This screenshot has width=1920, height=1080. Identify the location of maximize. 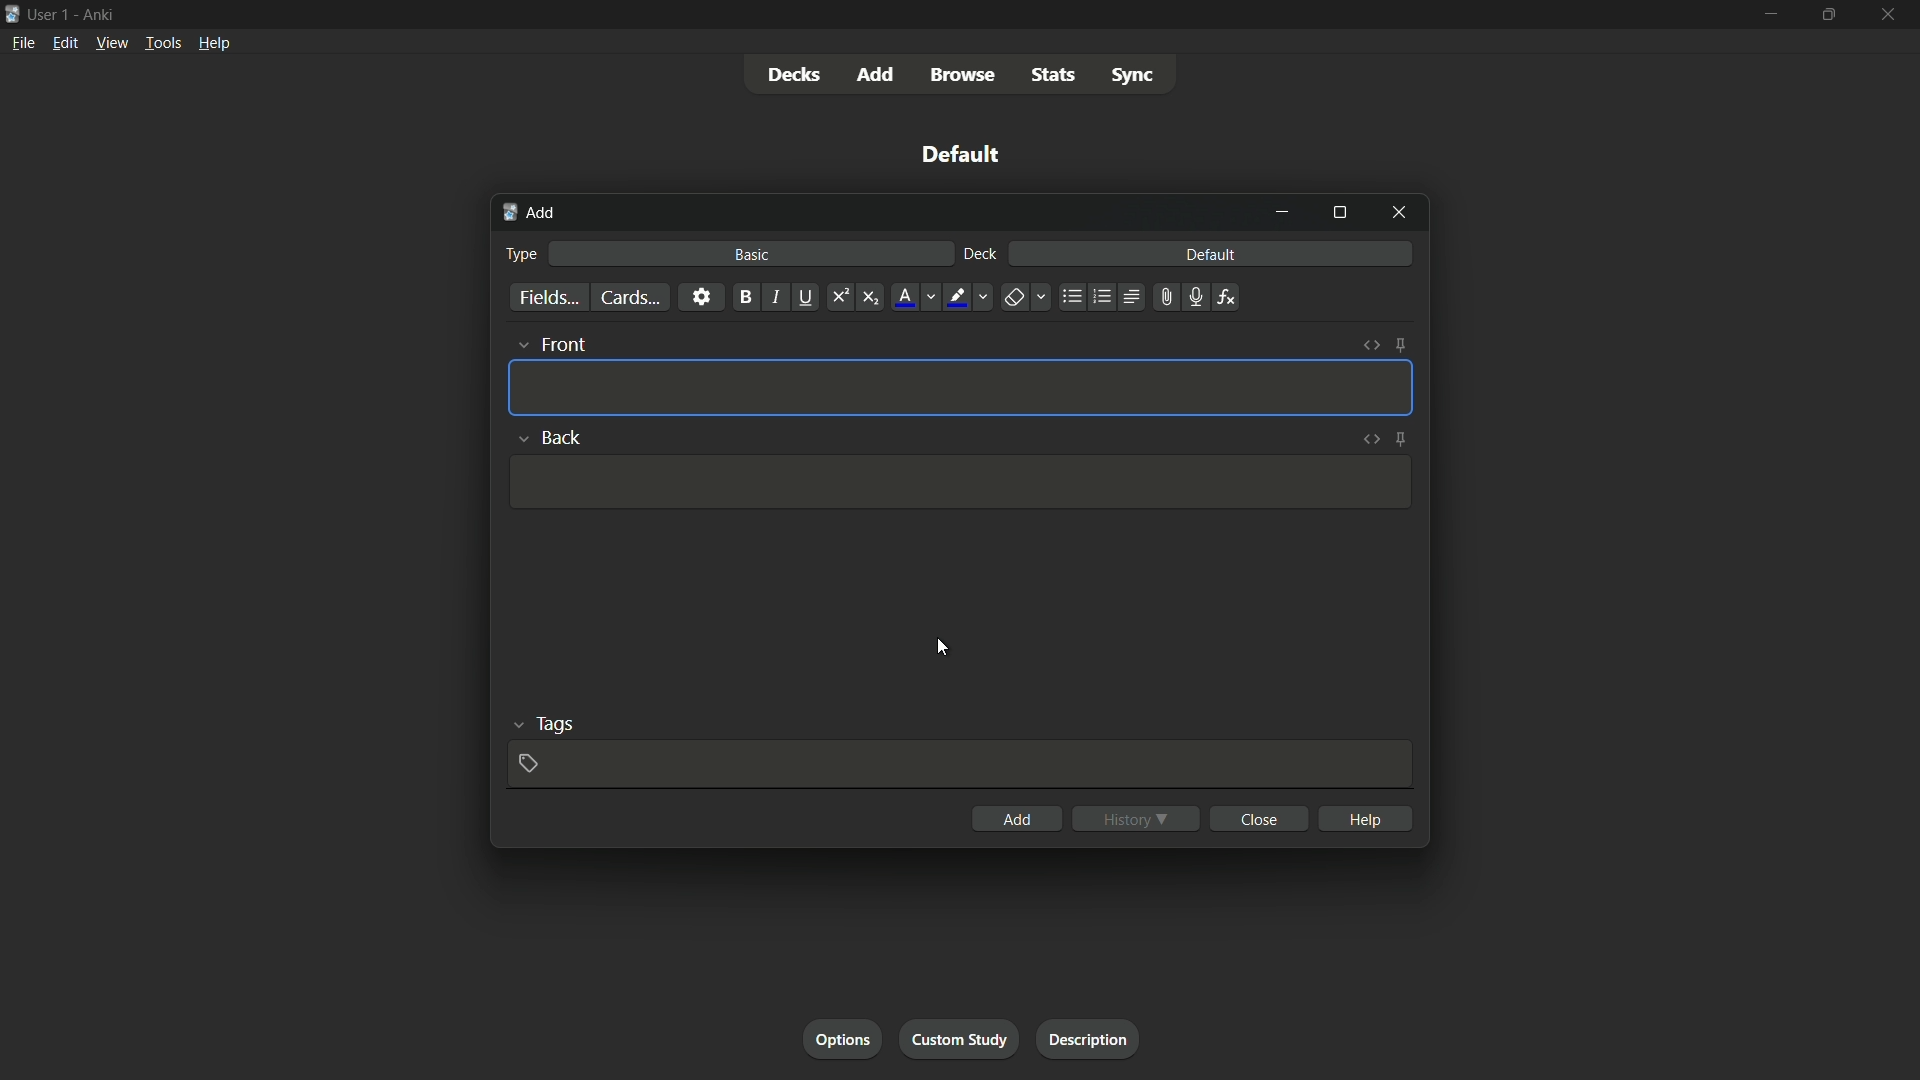
(1827, 13).